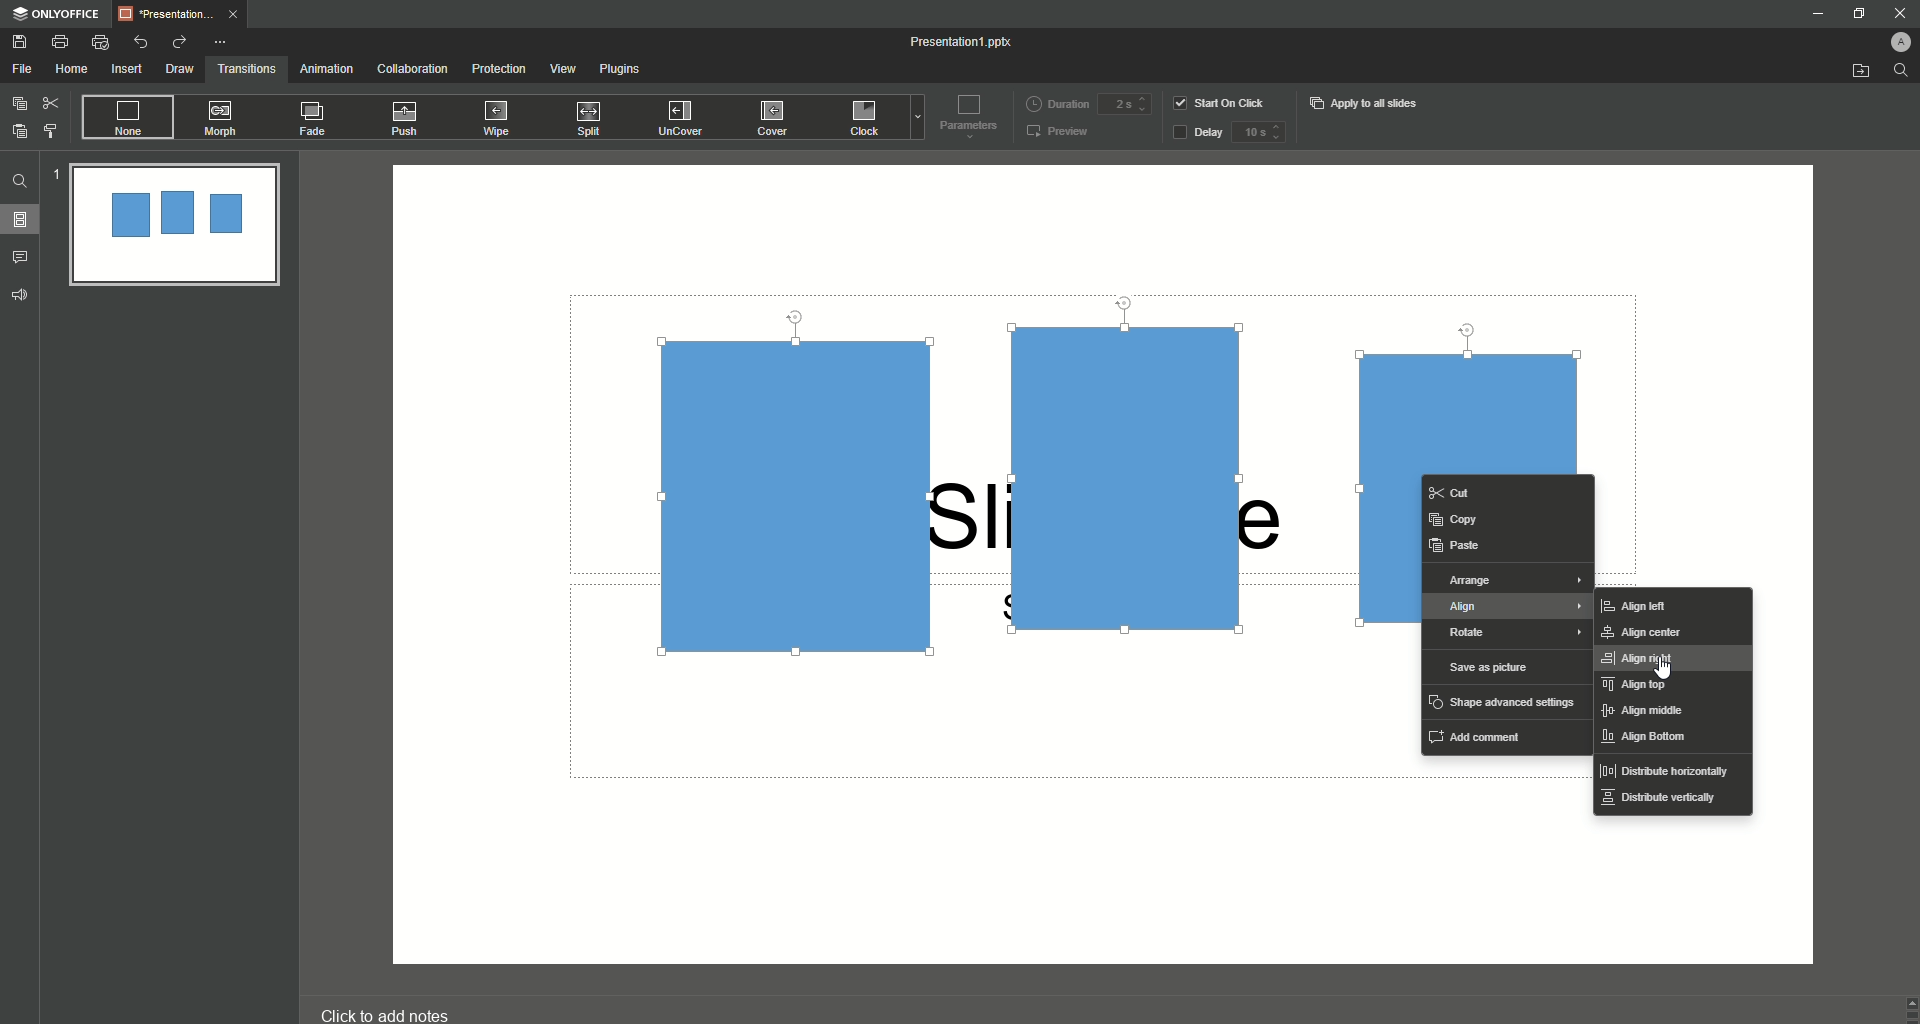 The image size is (1920, 1024). Describe the element at coordinates (24, 256) in the screenshot. I see `Comments` at that location.